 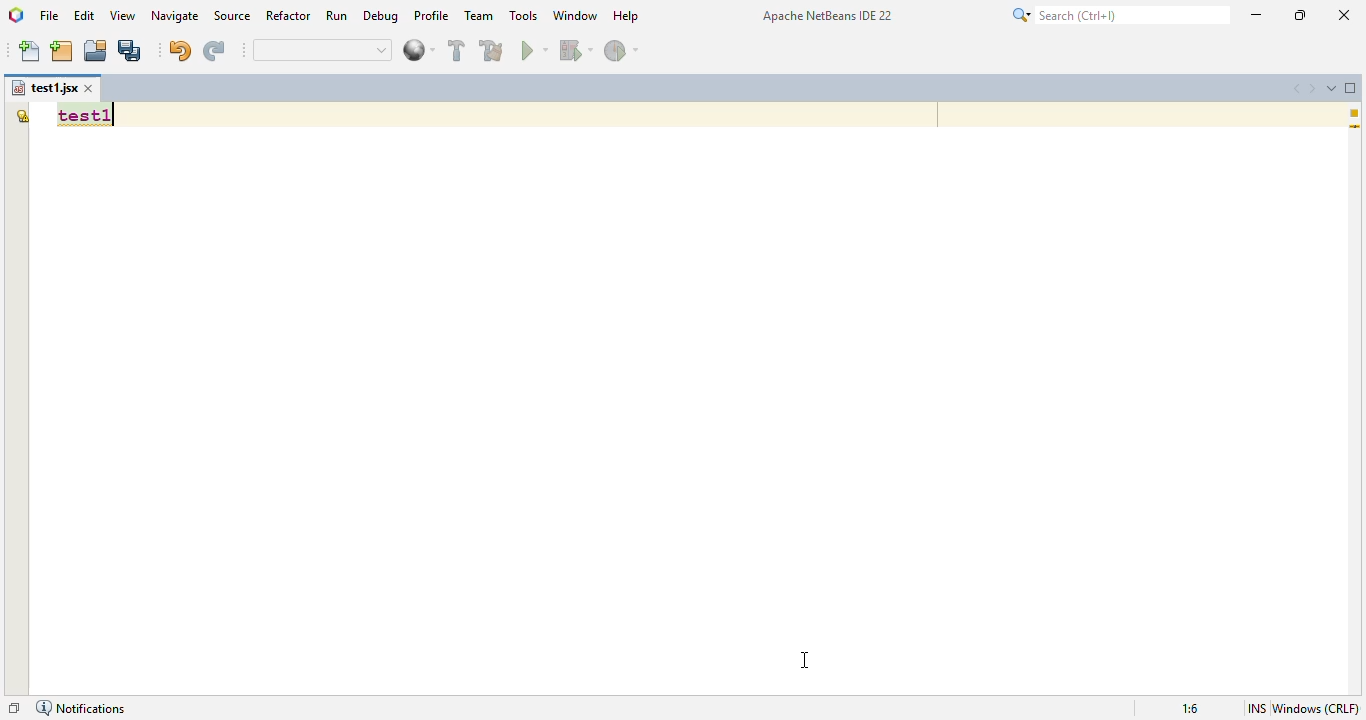 I want to click on navigate, so click(x=175, y=15).